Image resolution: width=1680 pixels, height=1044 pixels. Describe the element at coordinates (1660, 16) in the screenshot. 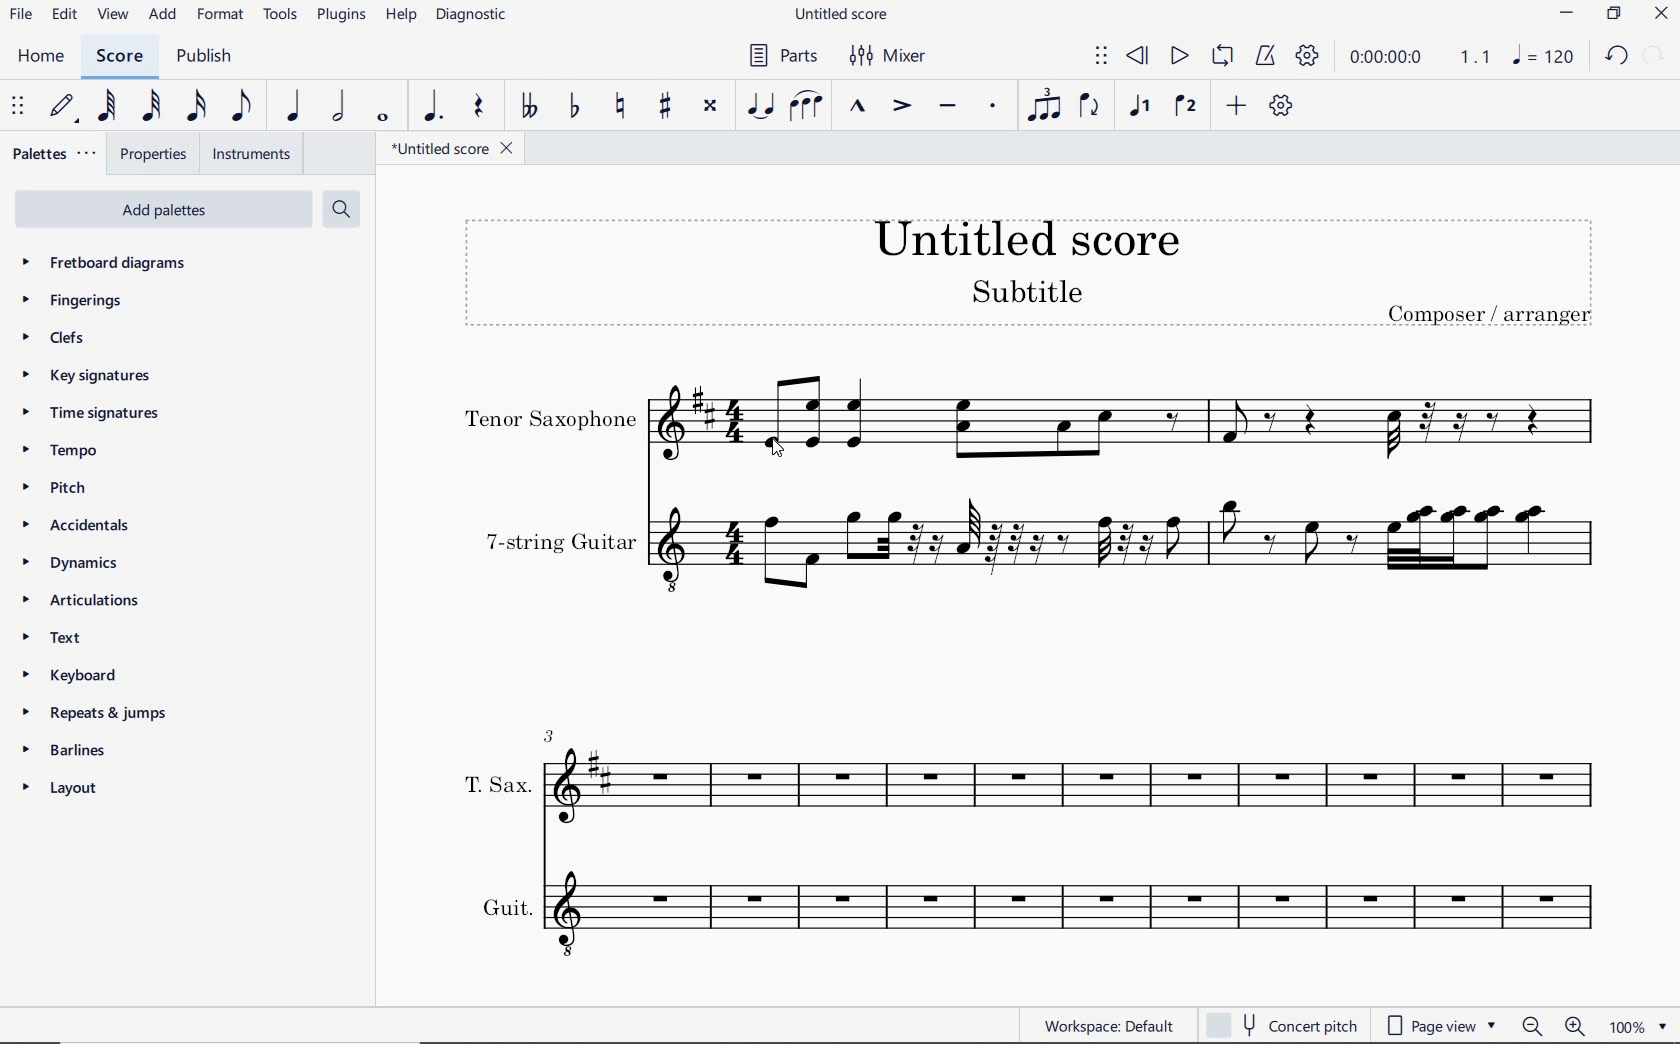

I see `CLOSE` at that location.